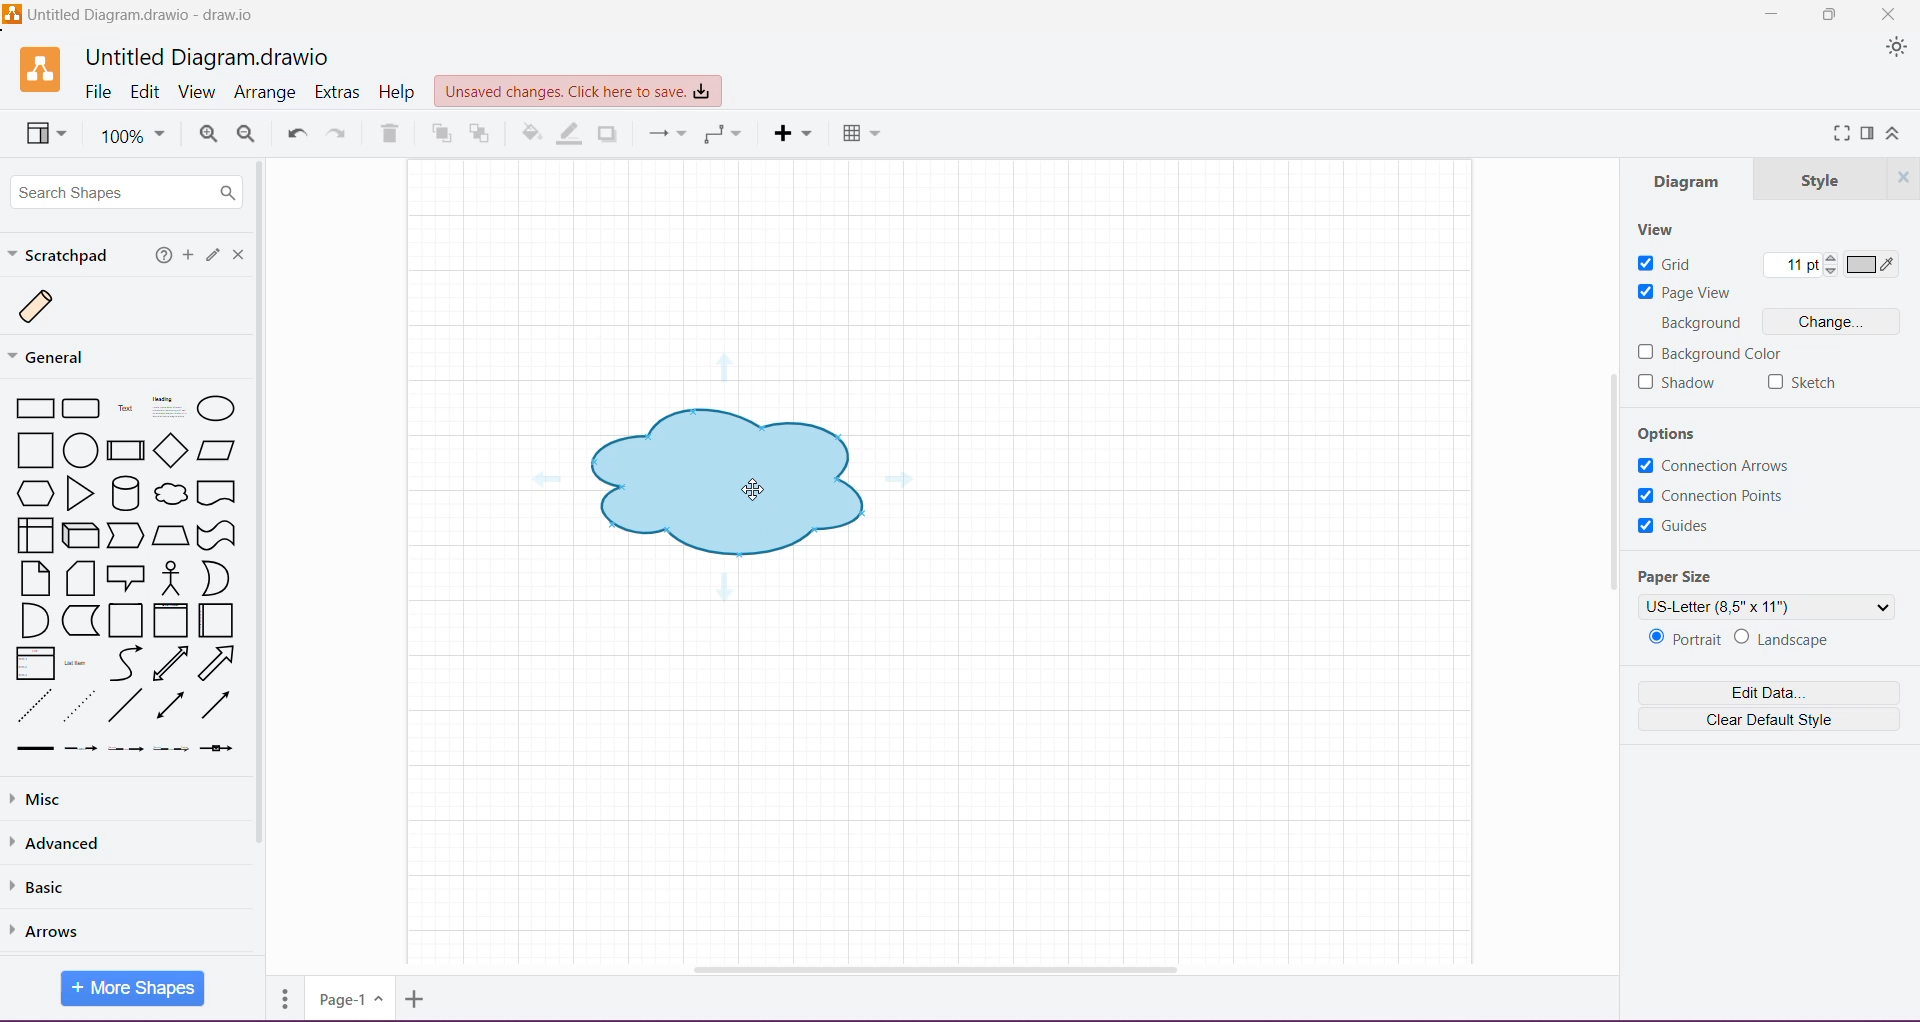 The image size is (1920, 1022). I want to click on Insert, so click(794, 134).